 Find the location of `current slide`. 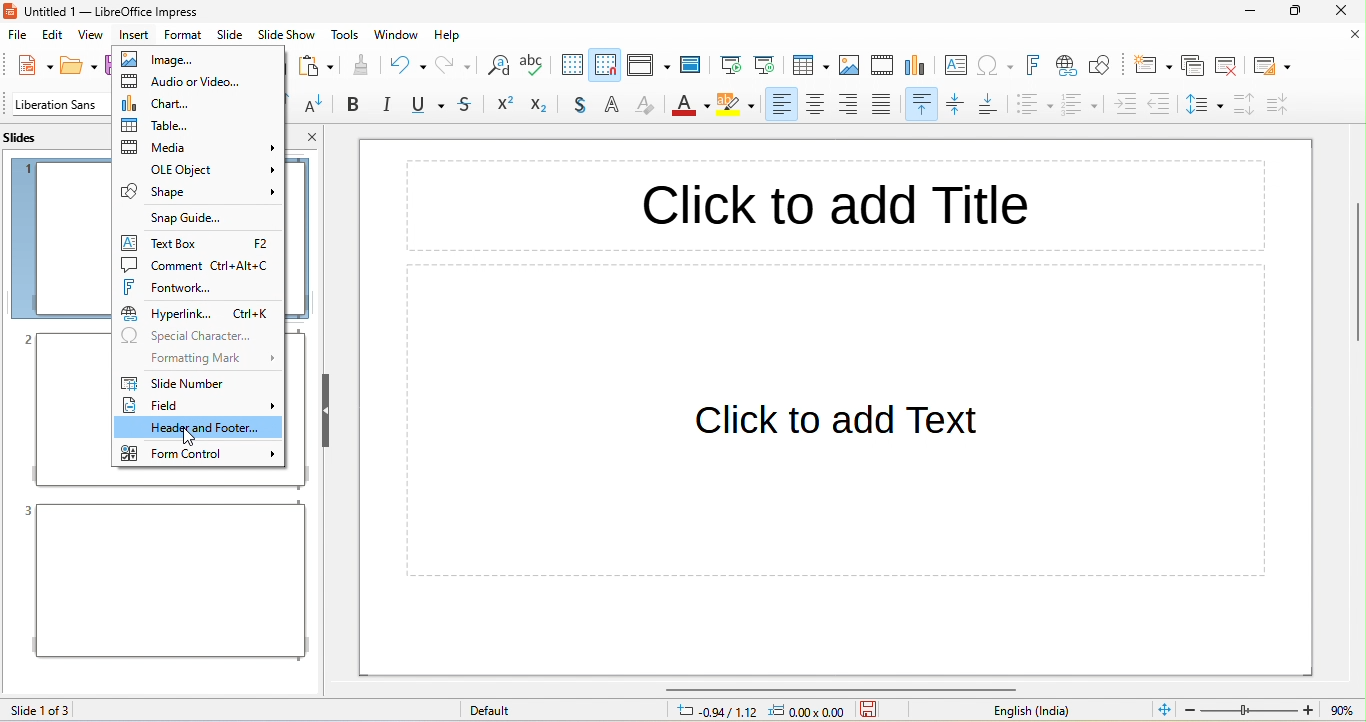

current slide is located at coordinates (766, 63).